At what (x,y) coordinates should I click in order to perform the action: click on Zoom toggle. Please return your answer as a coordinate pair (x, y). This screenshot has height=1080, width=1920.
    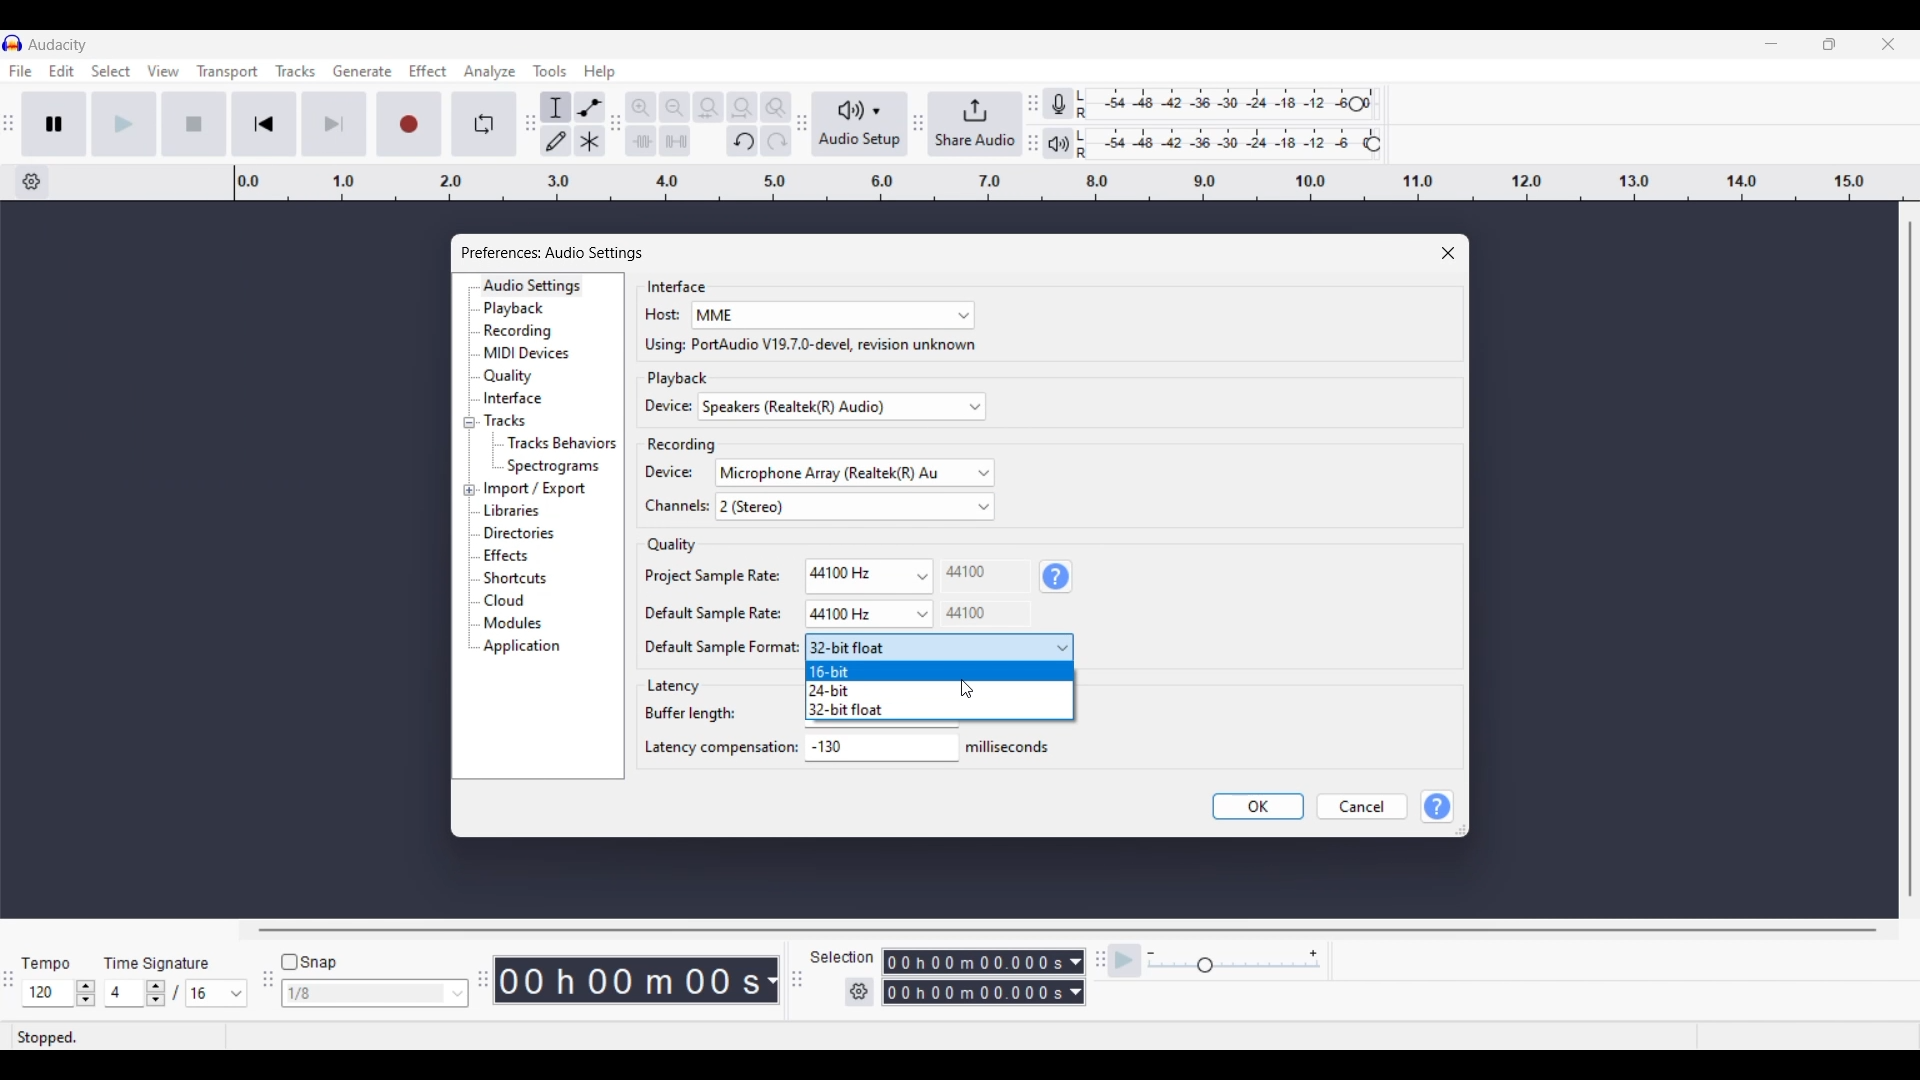
    Looking at the image, I should click on (775, 107).